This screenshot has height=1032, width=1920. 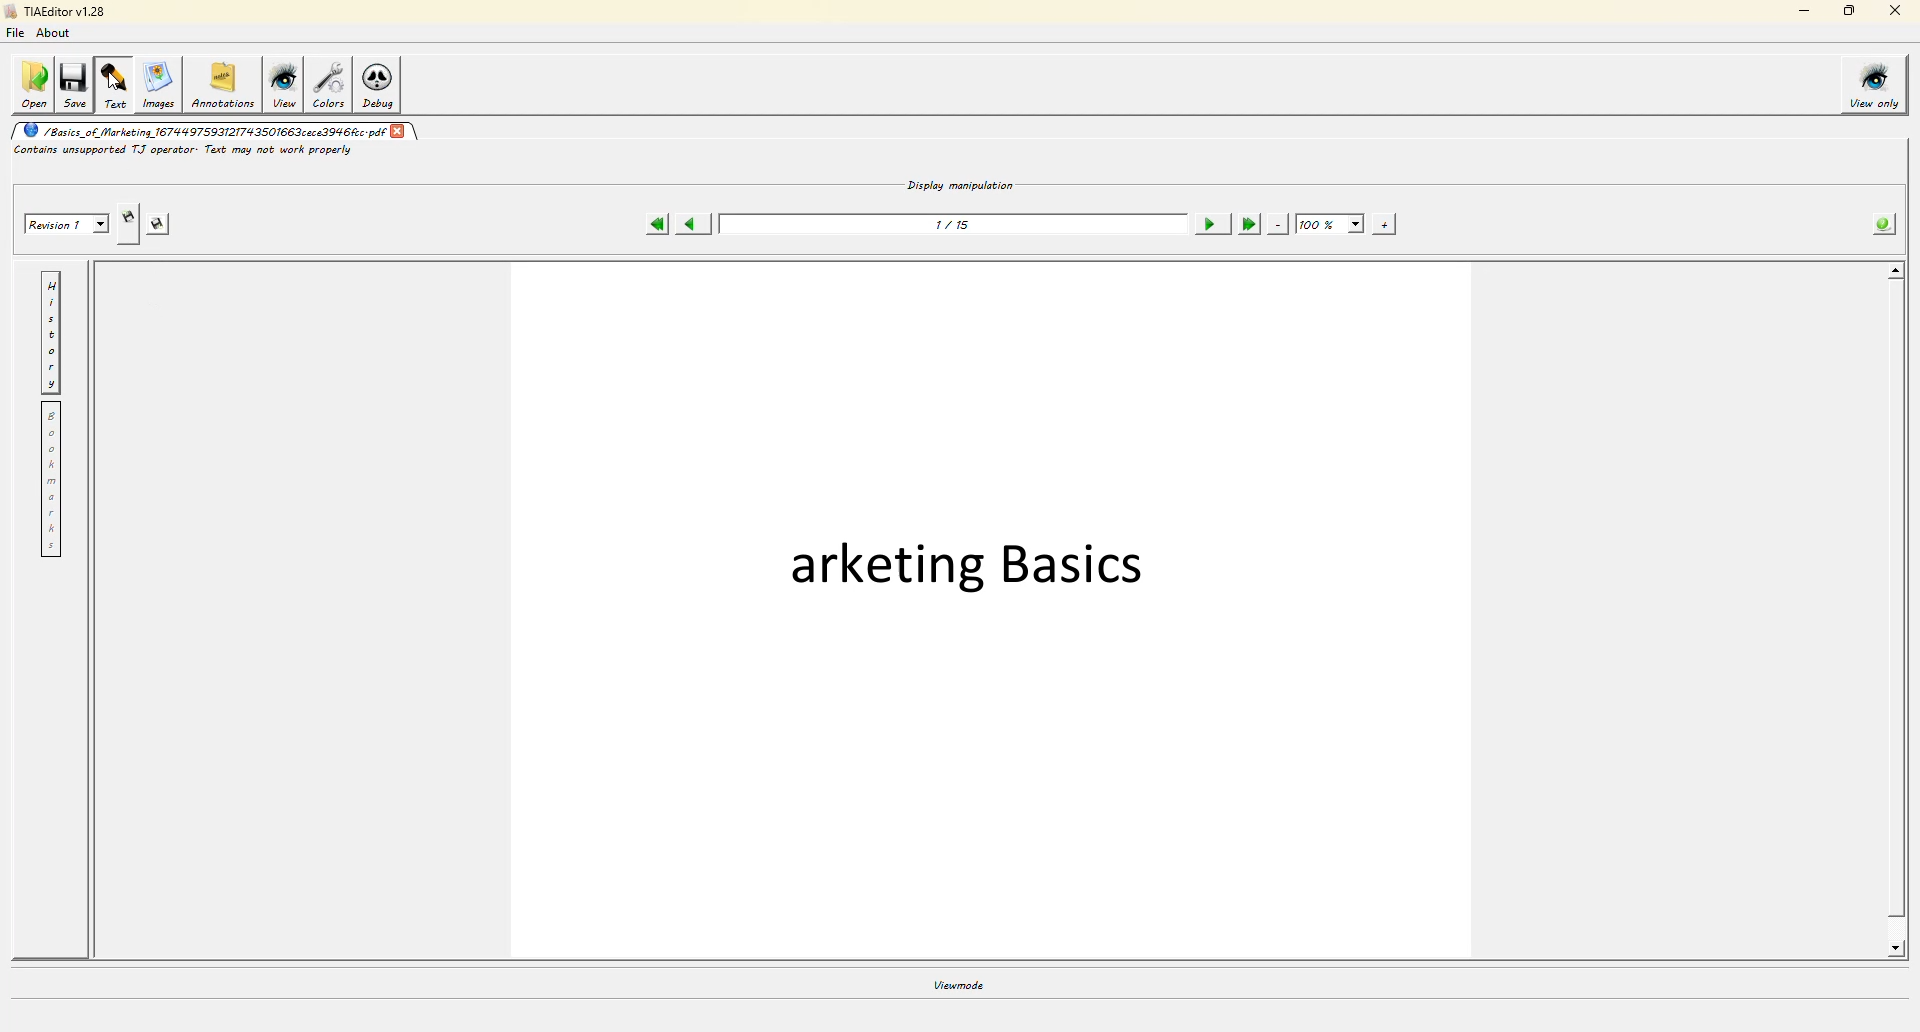 I want to click on view, so click(x=286, y=87).